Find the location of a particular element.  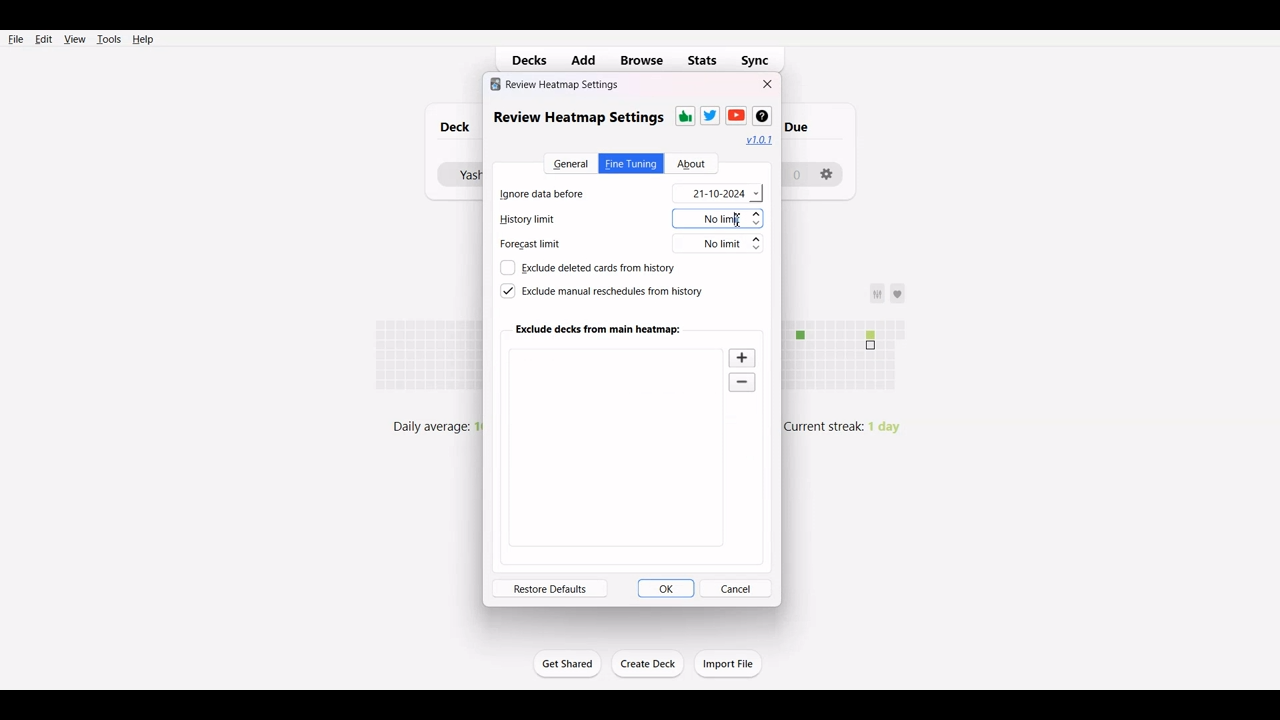

Fine Tuning is located at coordinates (631, 163).